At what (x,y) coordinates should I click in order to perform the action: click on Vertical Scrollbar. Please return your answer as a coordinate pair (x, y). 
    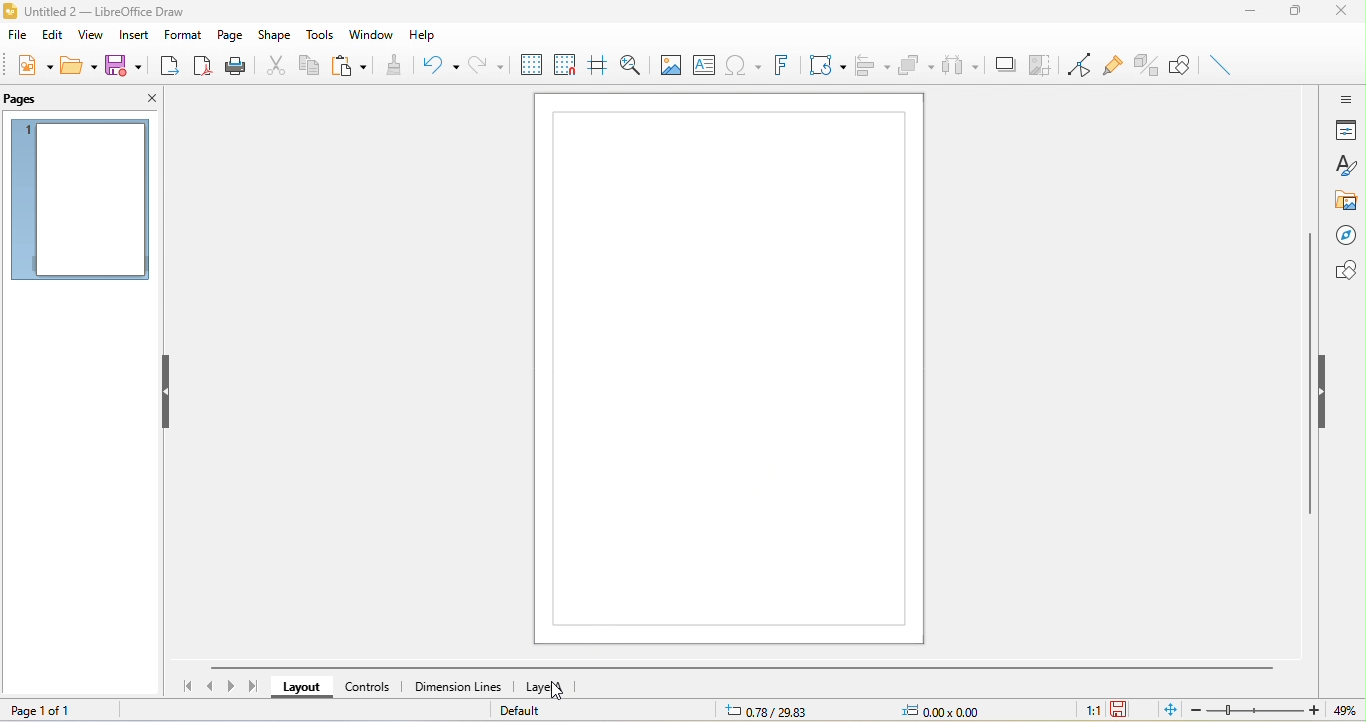
    Looking at the image, I should click on (1306, 375).